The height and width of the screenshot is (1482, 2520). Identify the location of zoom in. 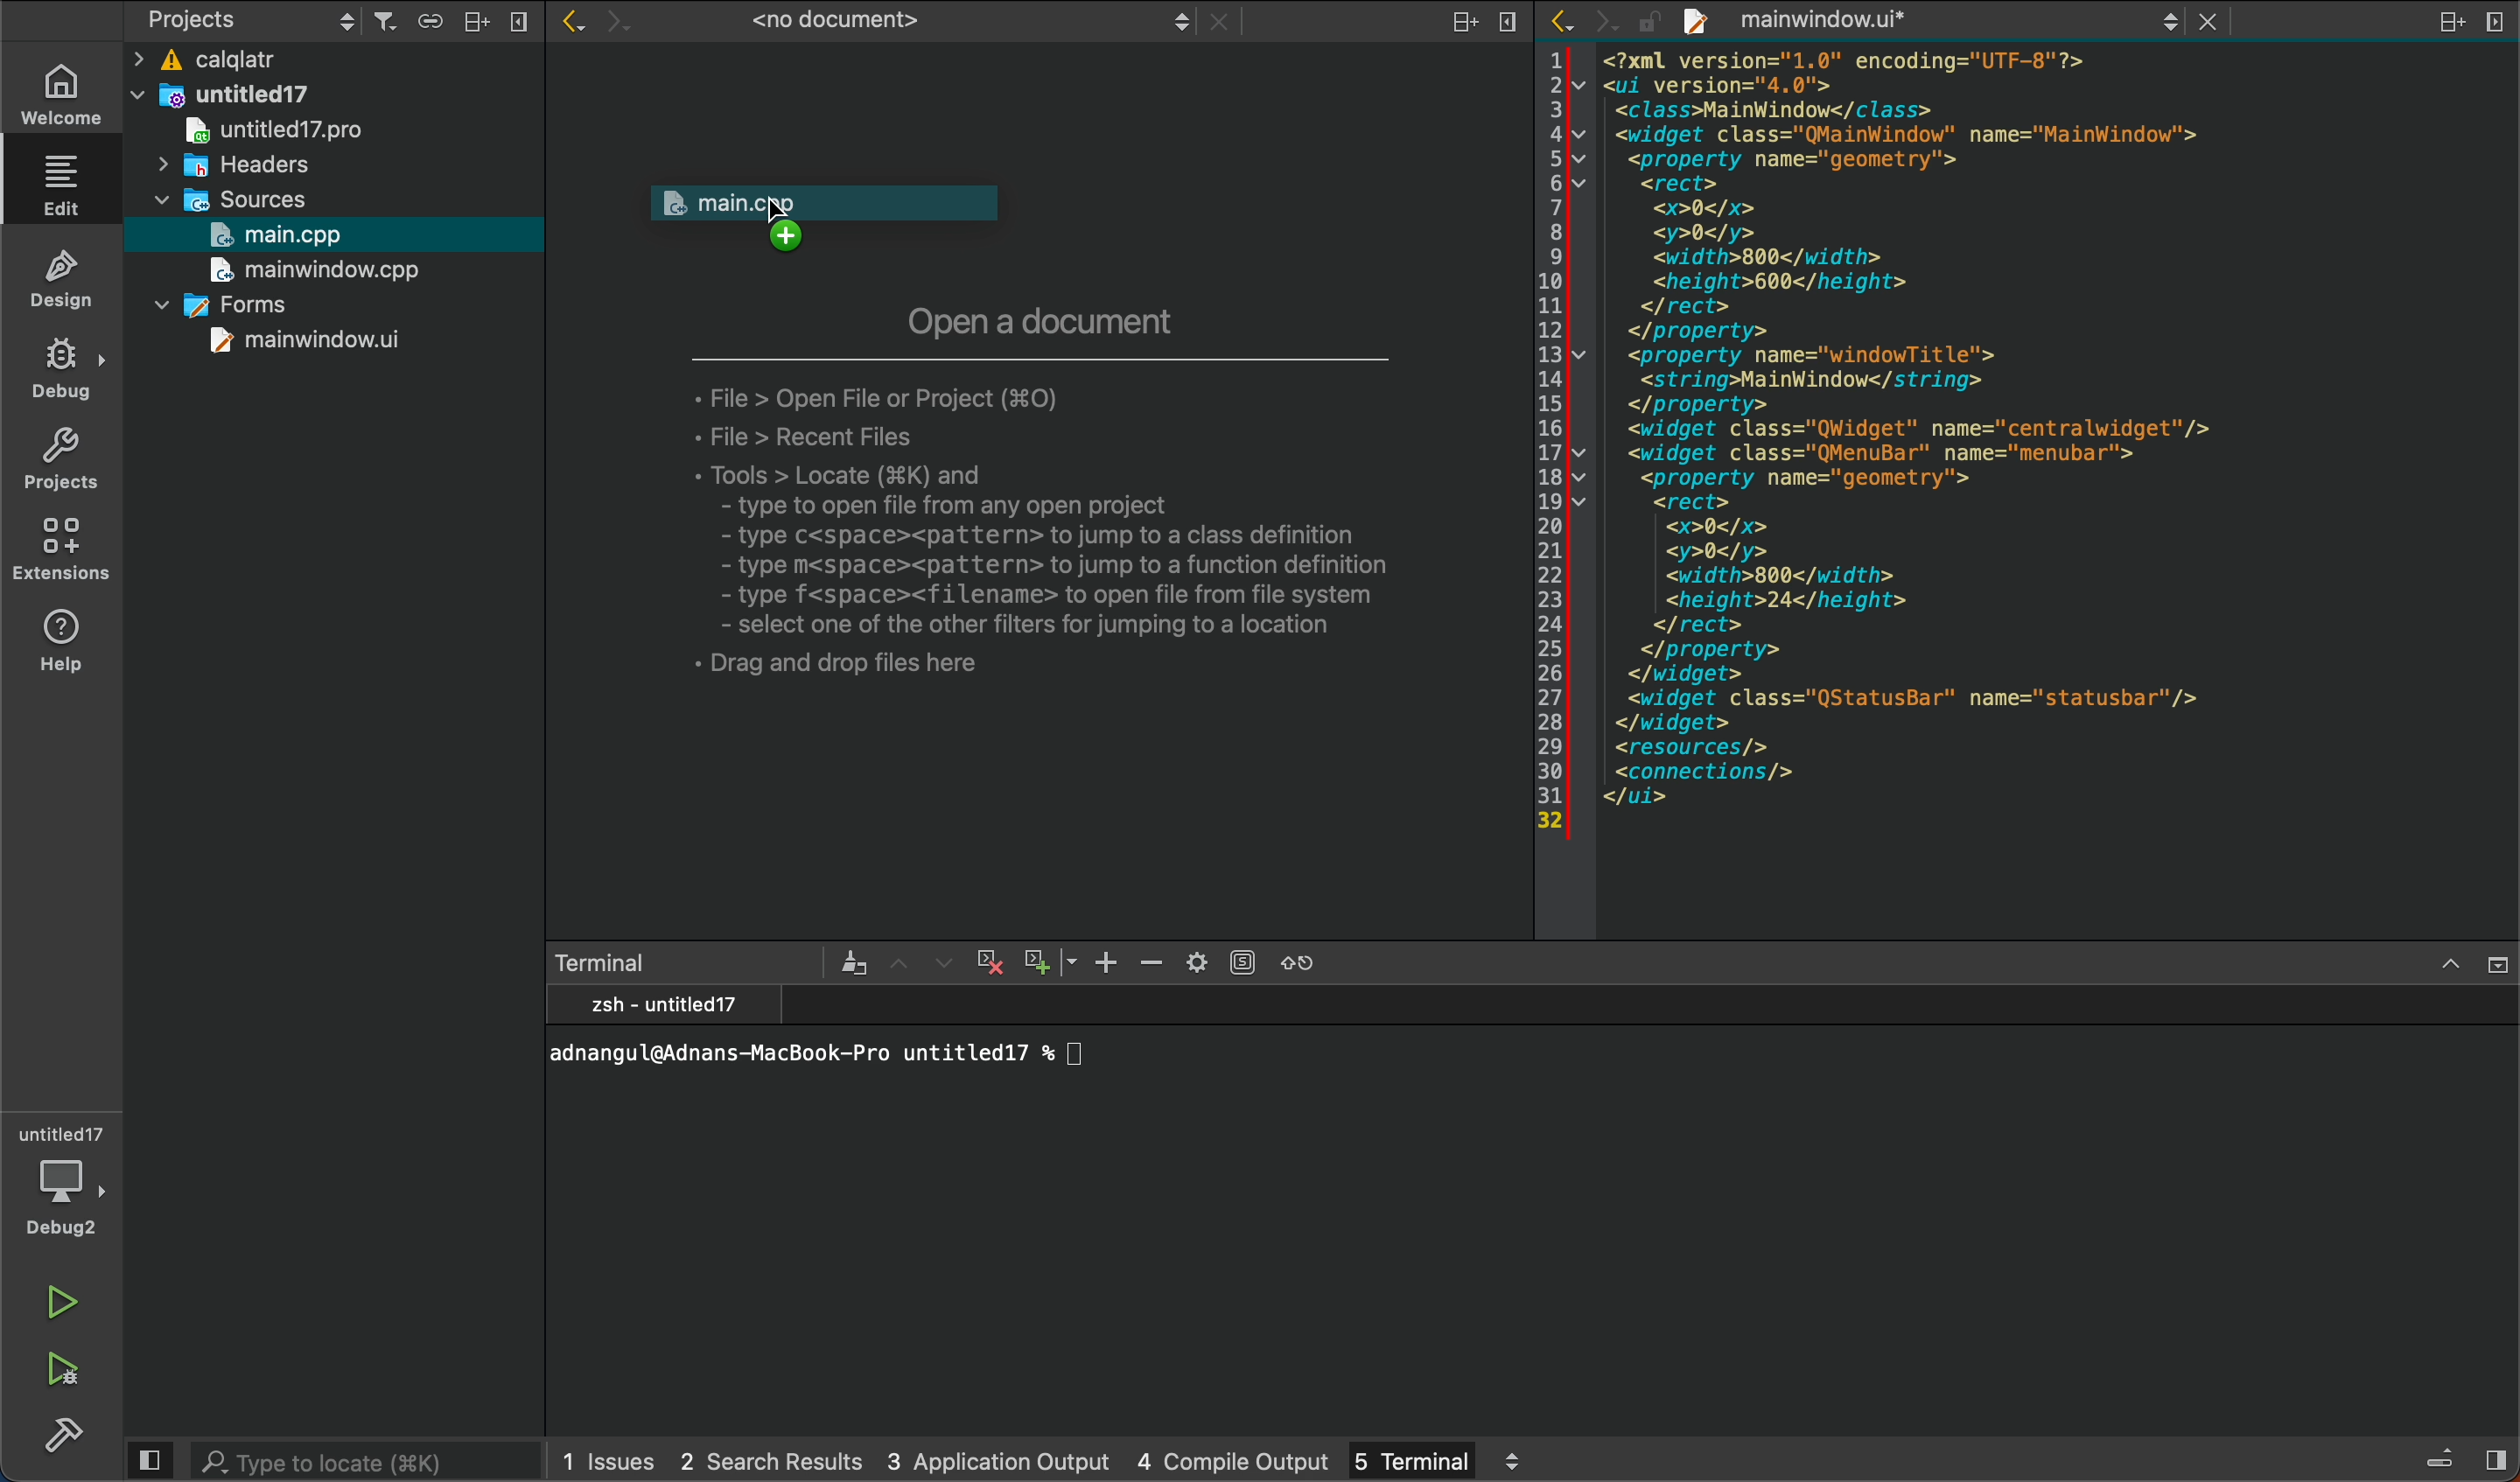
(1105, 962).